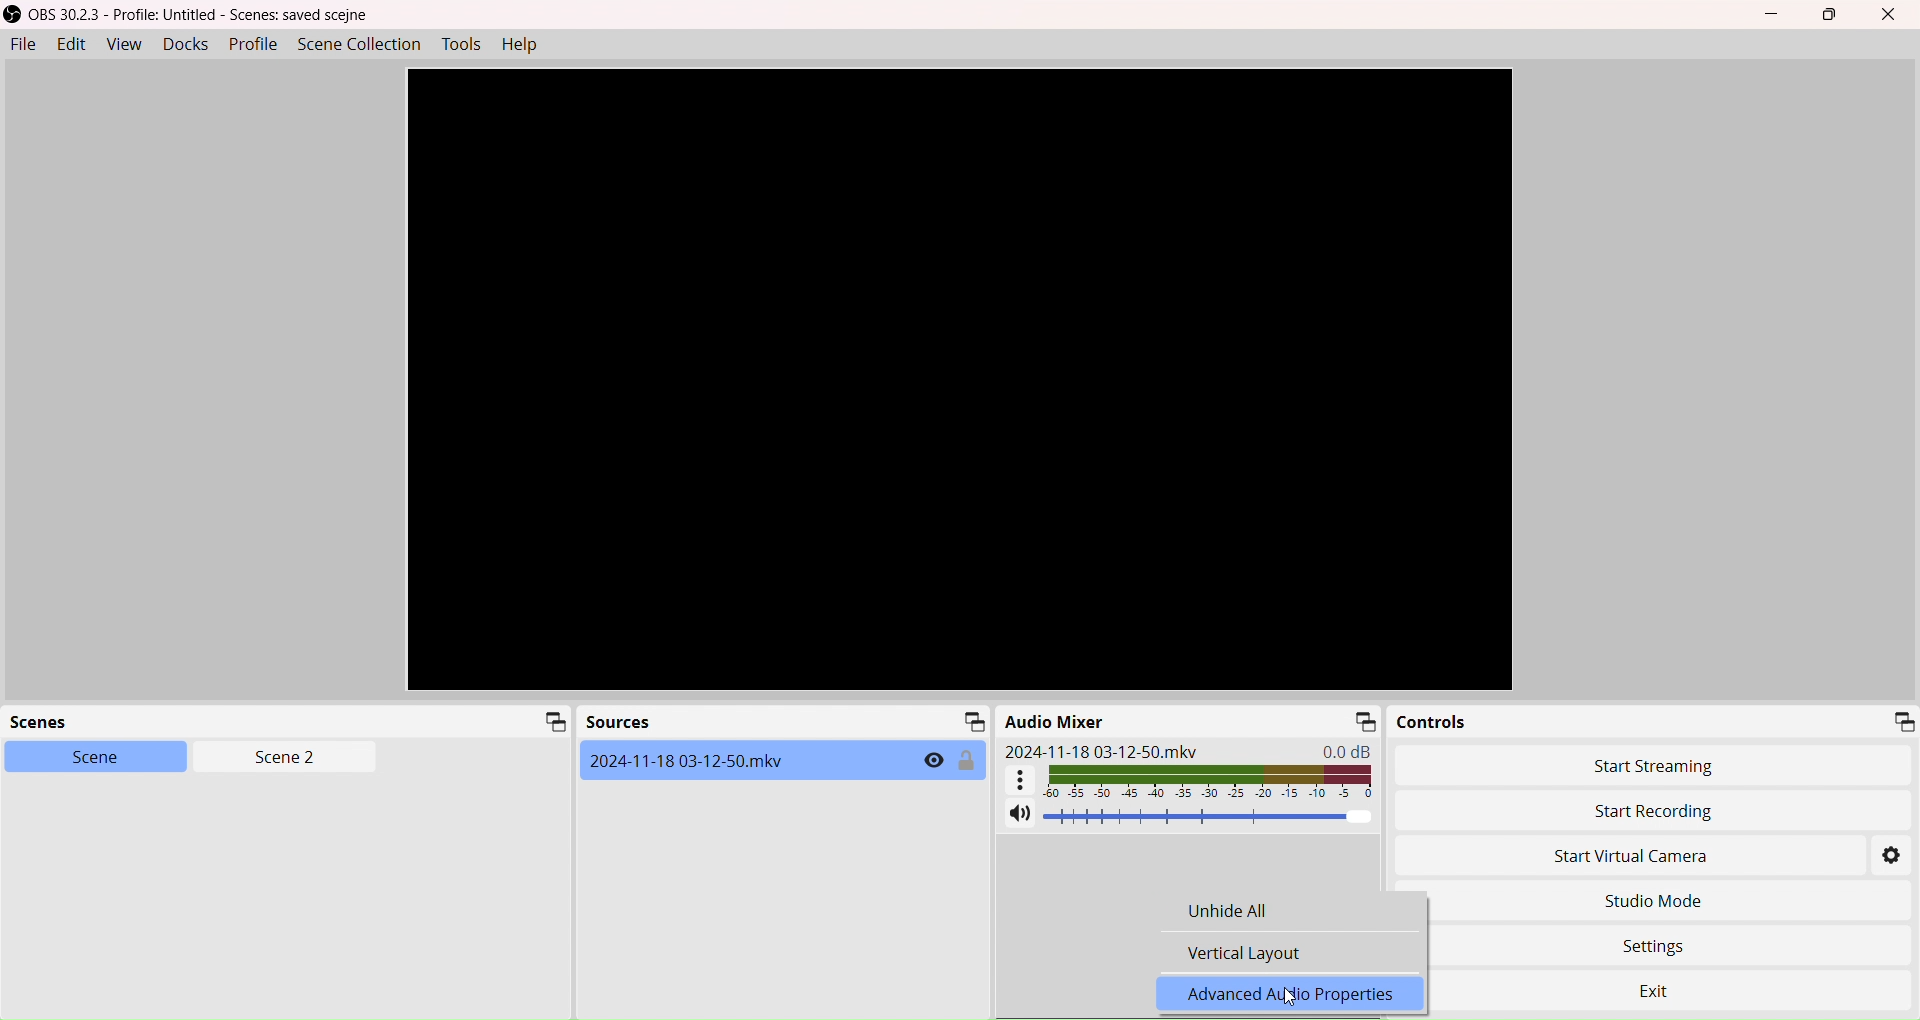 Image resolution: width=1920 pixels, height=1020 pixels. What do you see at coordinates (1678, 984) in the screenshot?
I see `Exit` at bounding box center [1678, 984].